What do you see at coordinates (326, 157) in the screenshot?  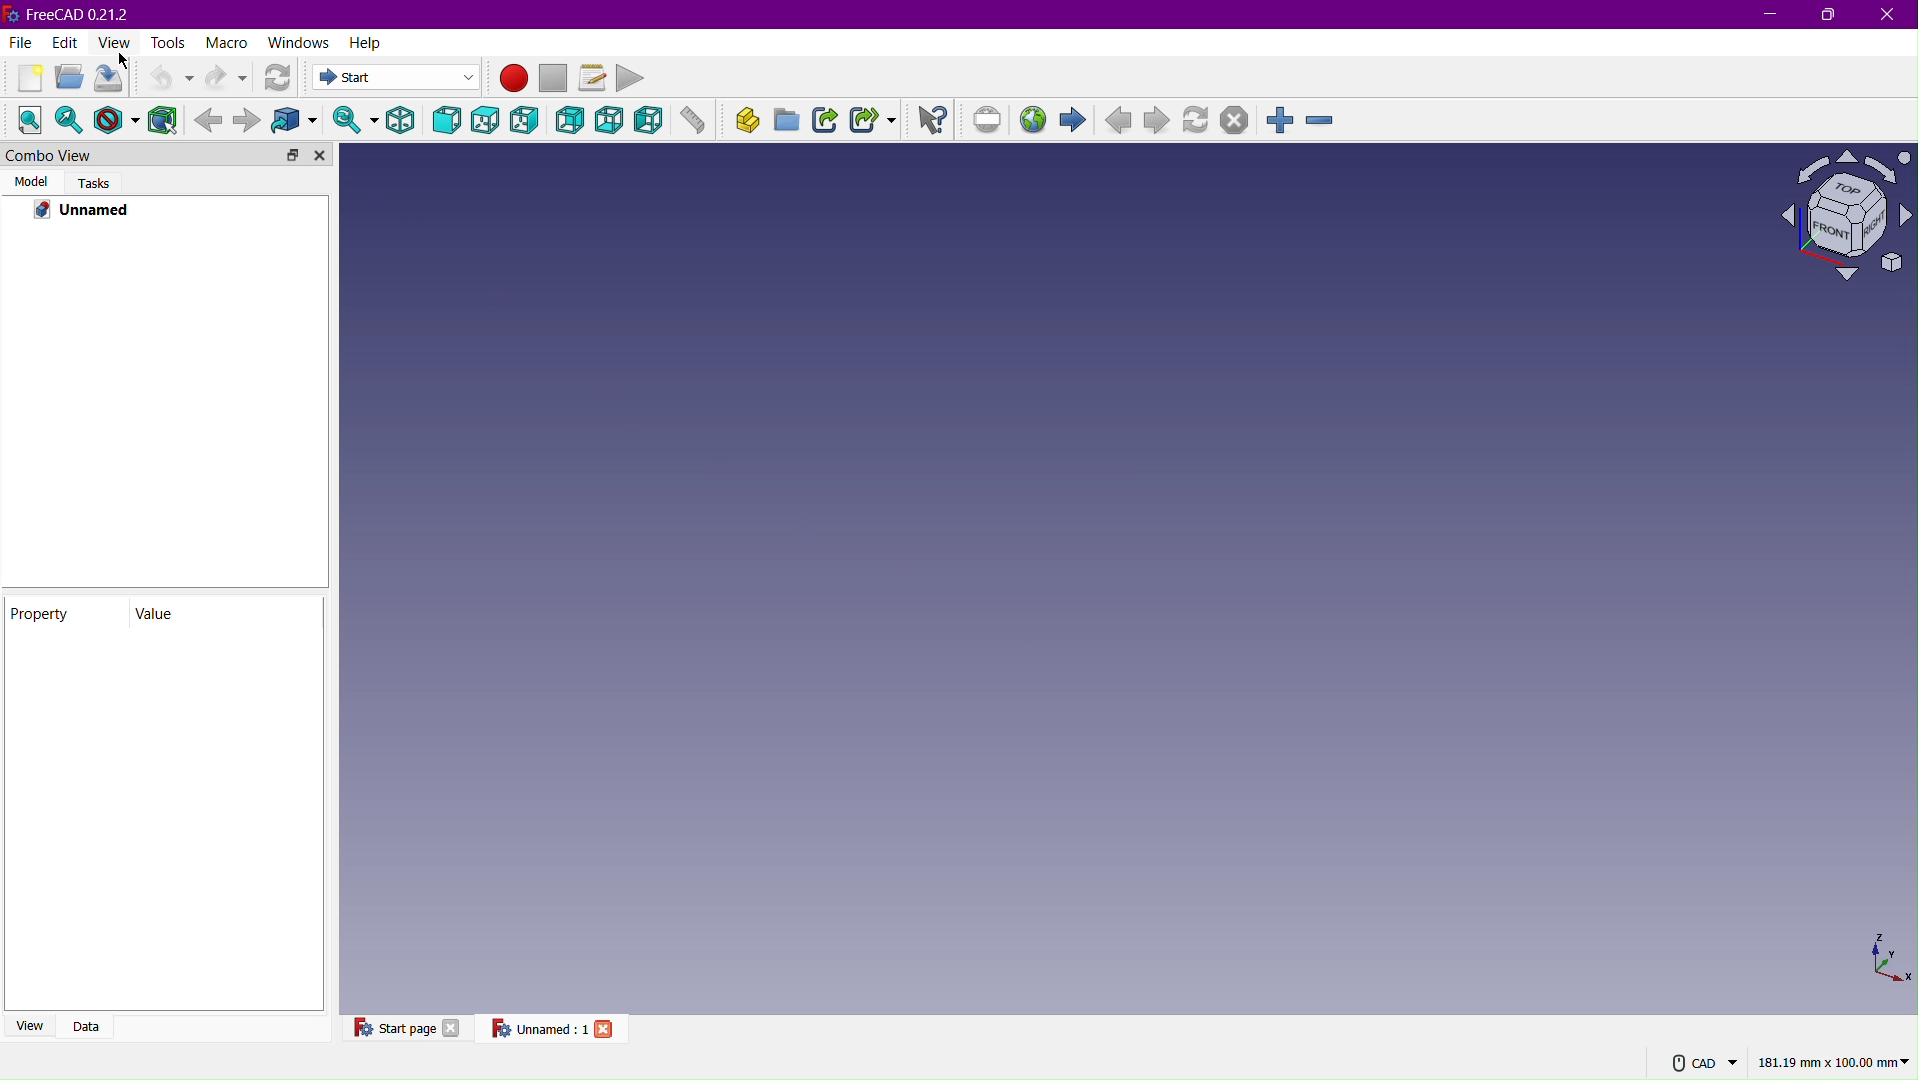 I see `Close` at bounding box center [326, 157].